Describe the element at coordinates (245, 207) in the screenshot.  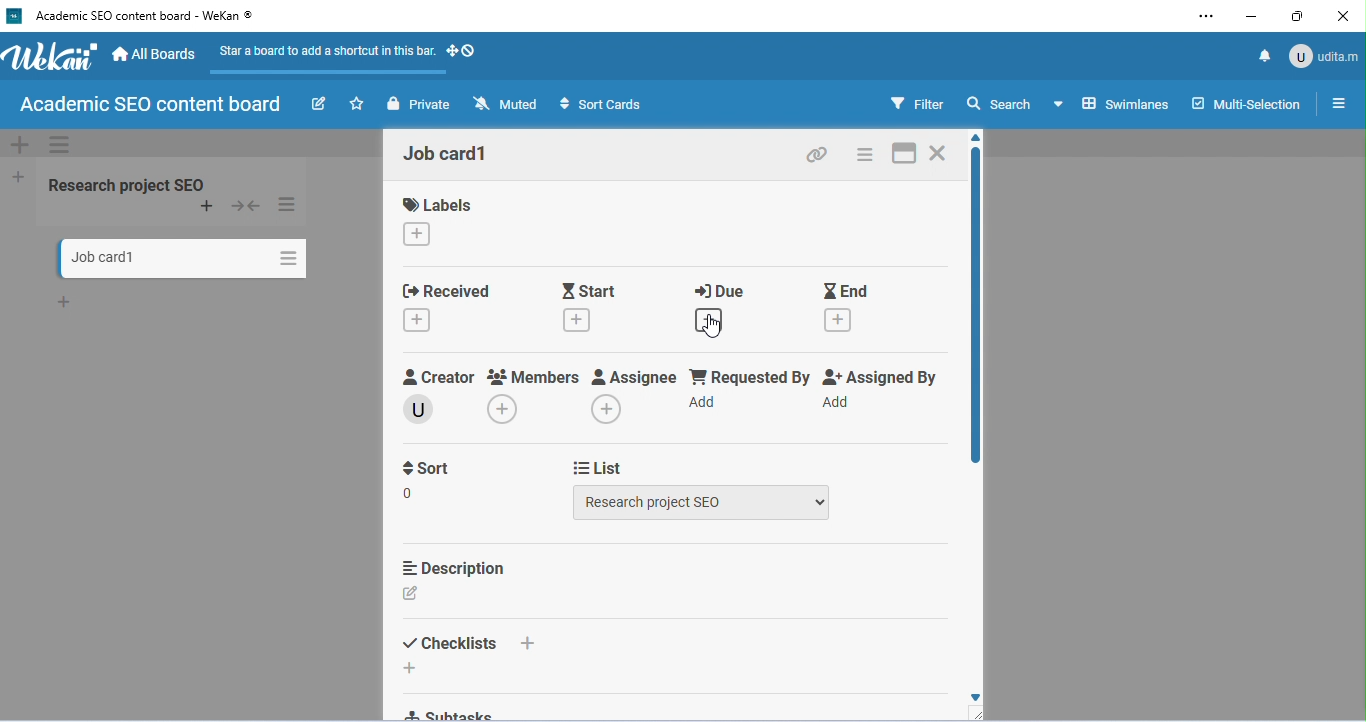
I see `collapse` at that location.